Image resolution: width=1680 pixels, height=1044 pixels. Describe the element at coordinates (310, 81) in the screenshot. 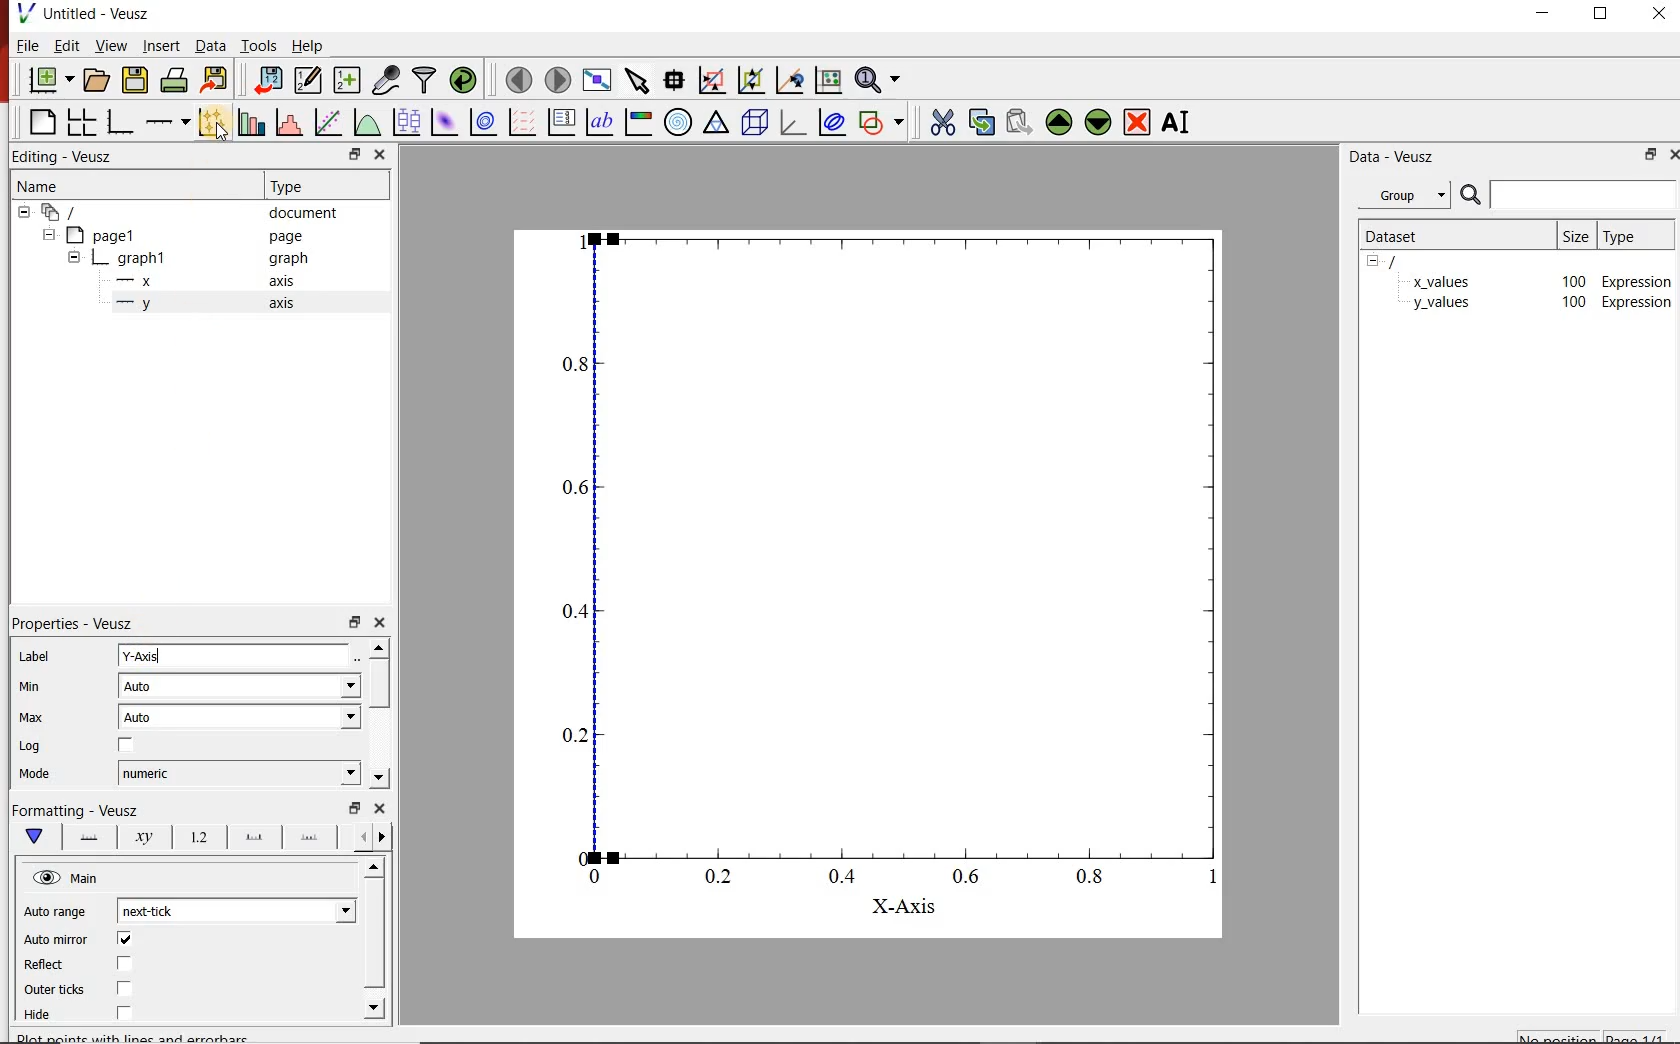

I see `edit and center new datasets` at that location.